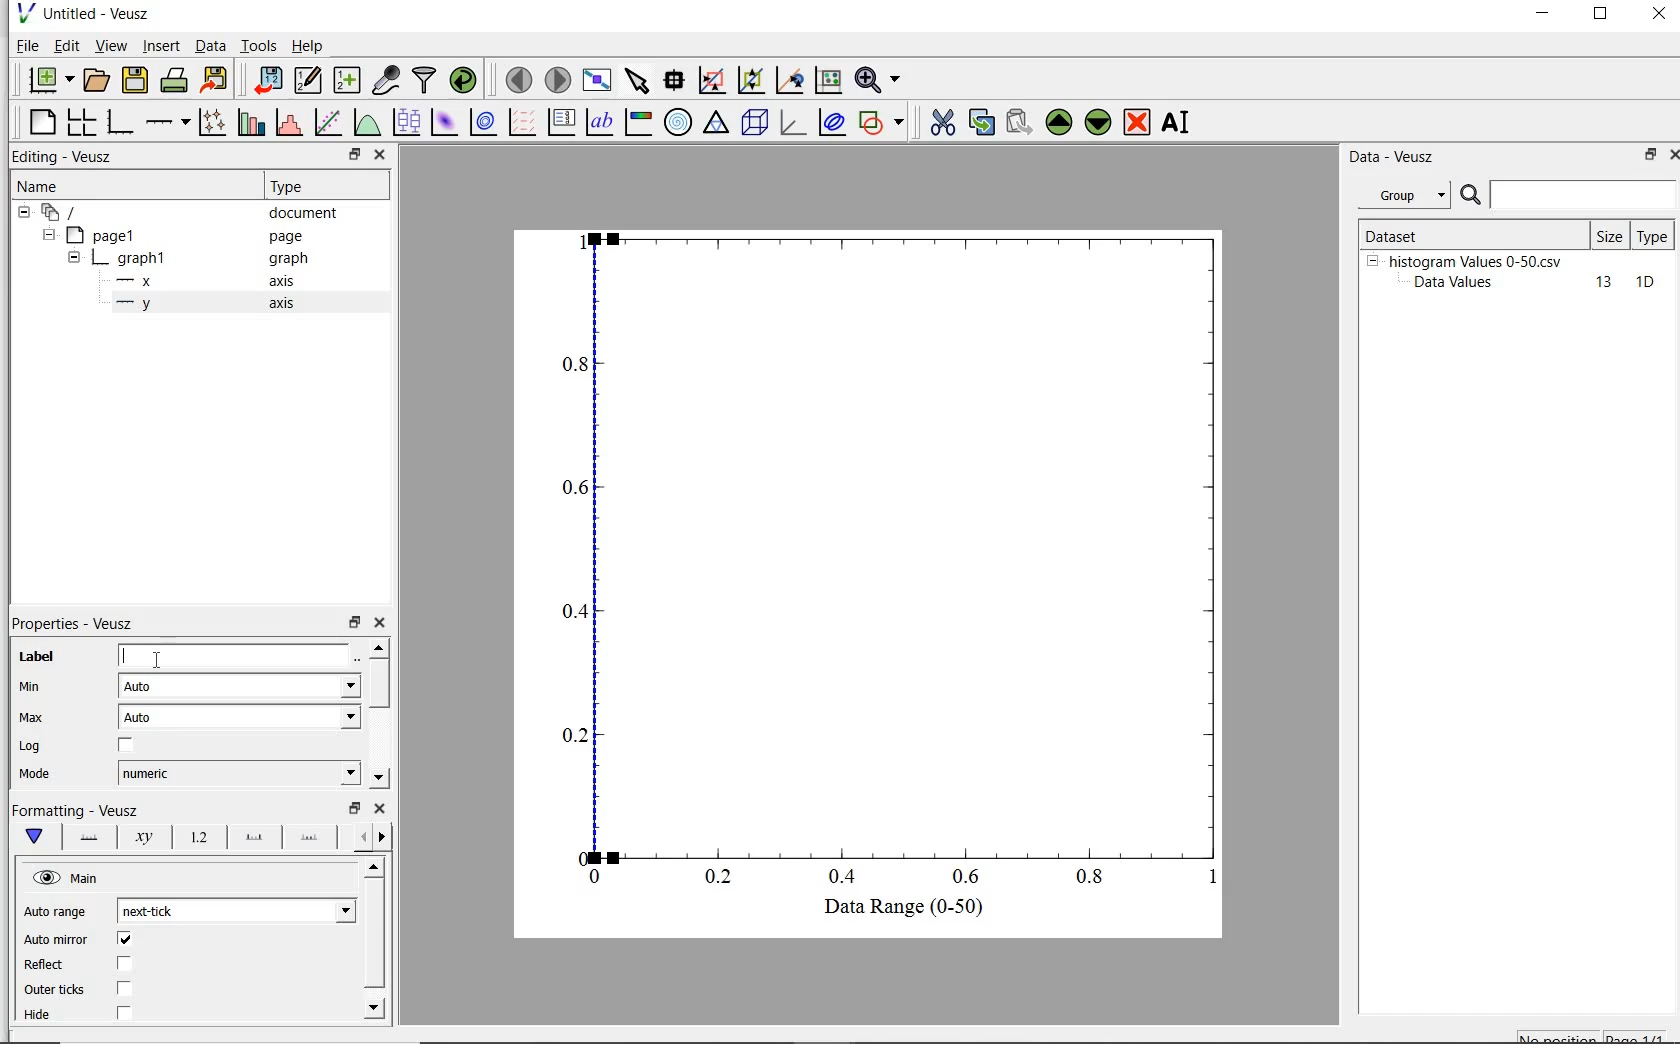  I want to click on rename the selected widget, so click(1178, 122).